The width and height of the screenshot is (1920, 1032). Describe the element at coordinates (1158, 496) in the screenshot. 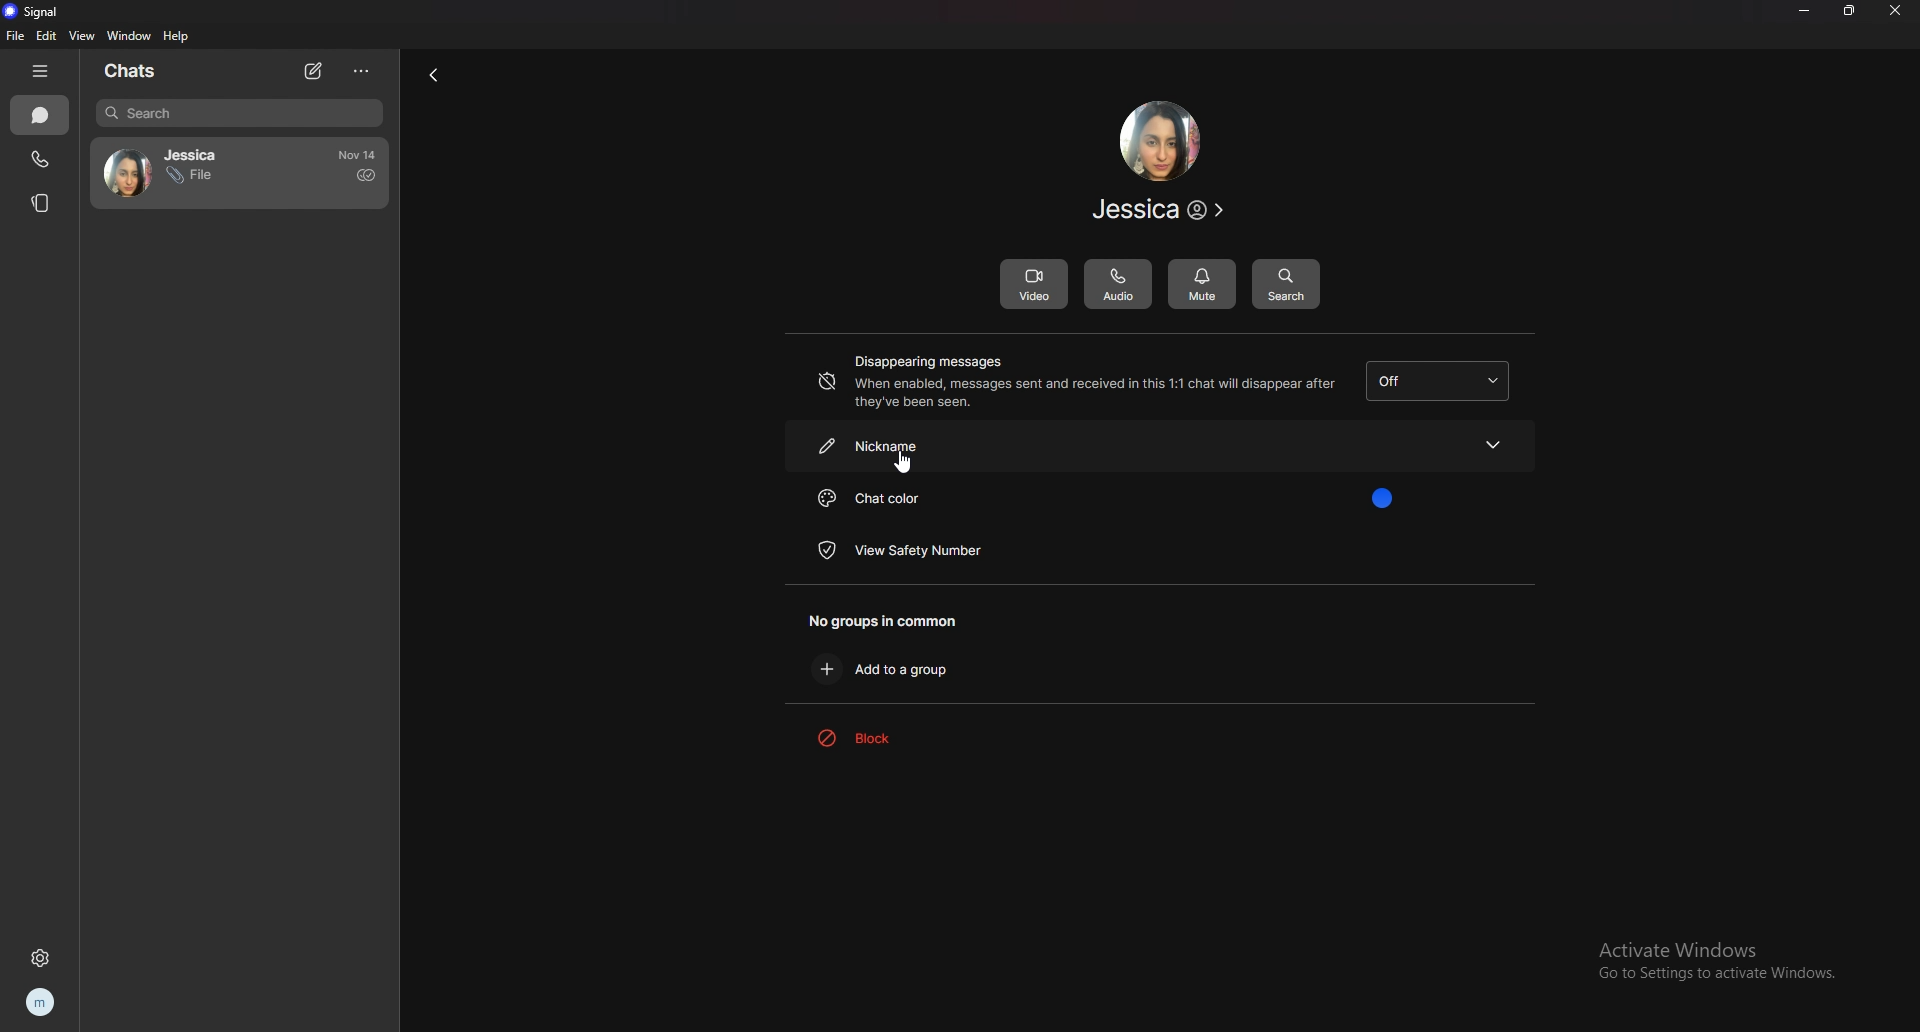

I see `chat color` at that location.